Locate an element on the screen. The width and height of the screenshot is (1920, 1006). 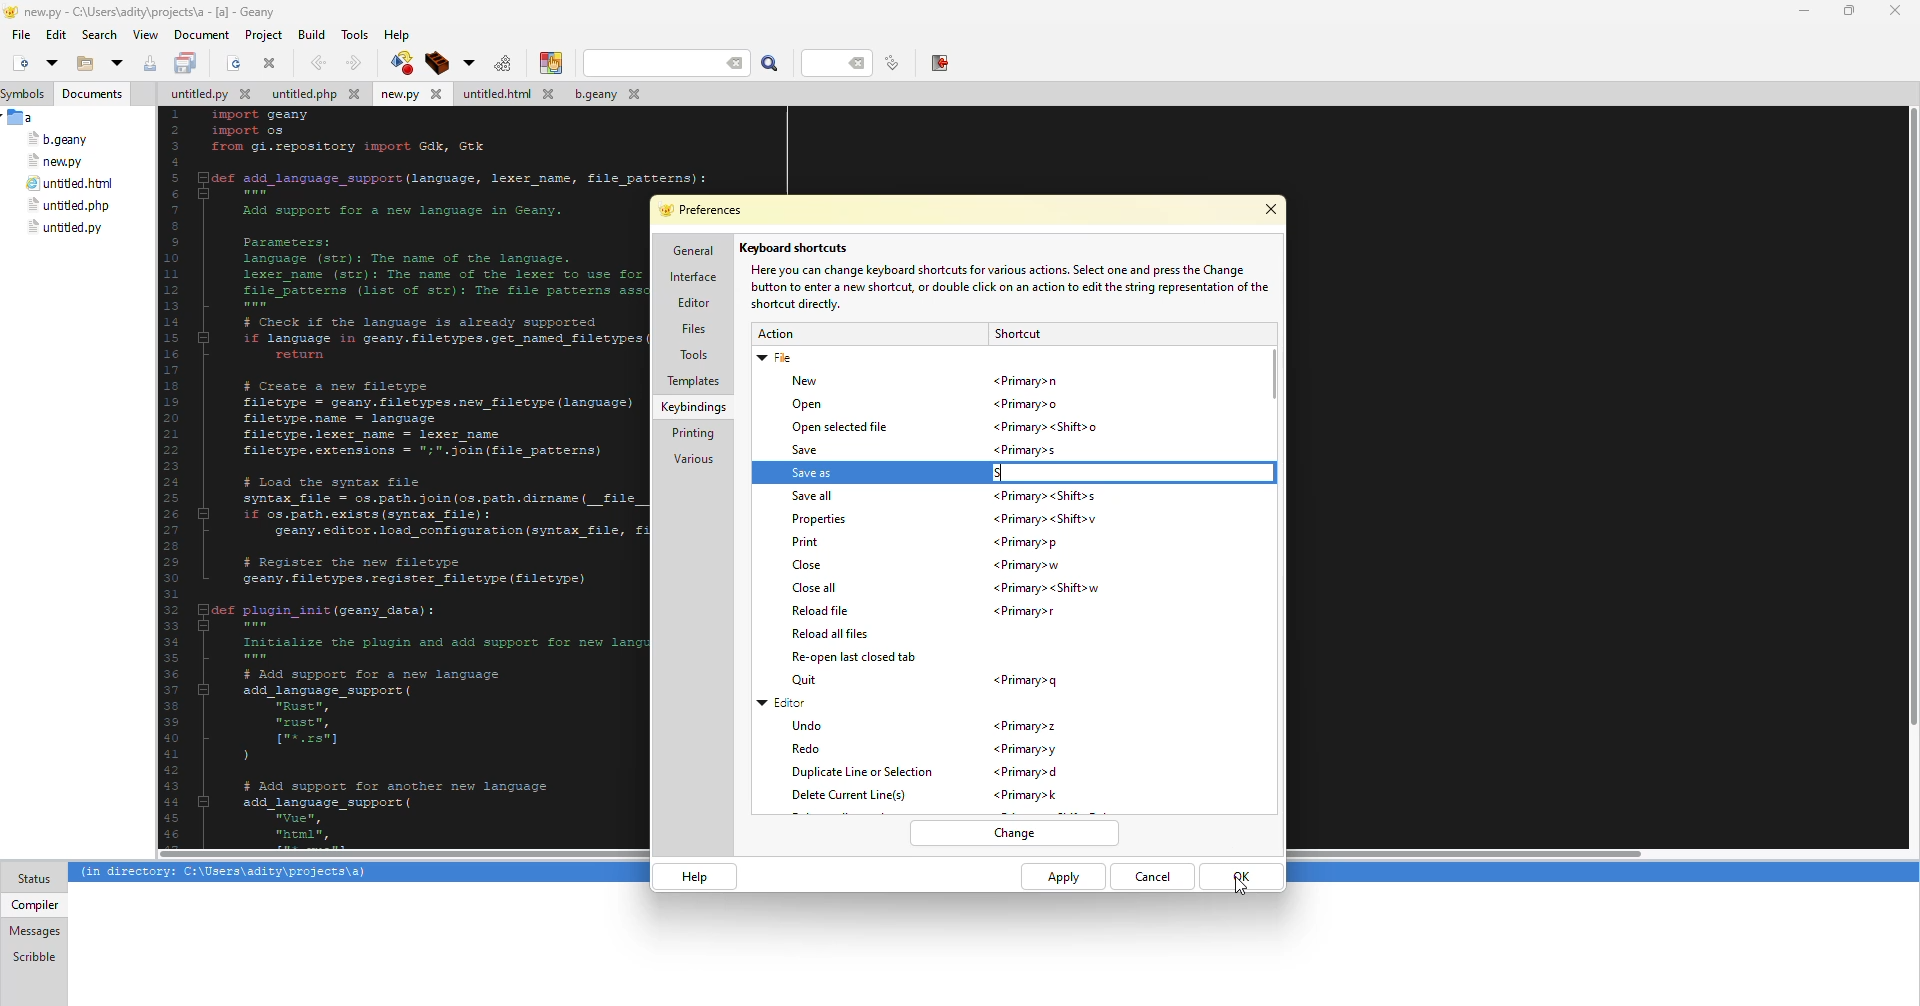
status is located at coordinates (34, 879).